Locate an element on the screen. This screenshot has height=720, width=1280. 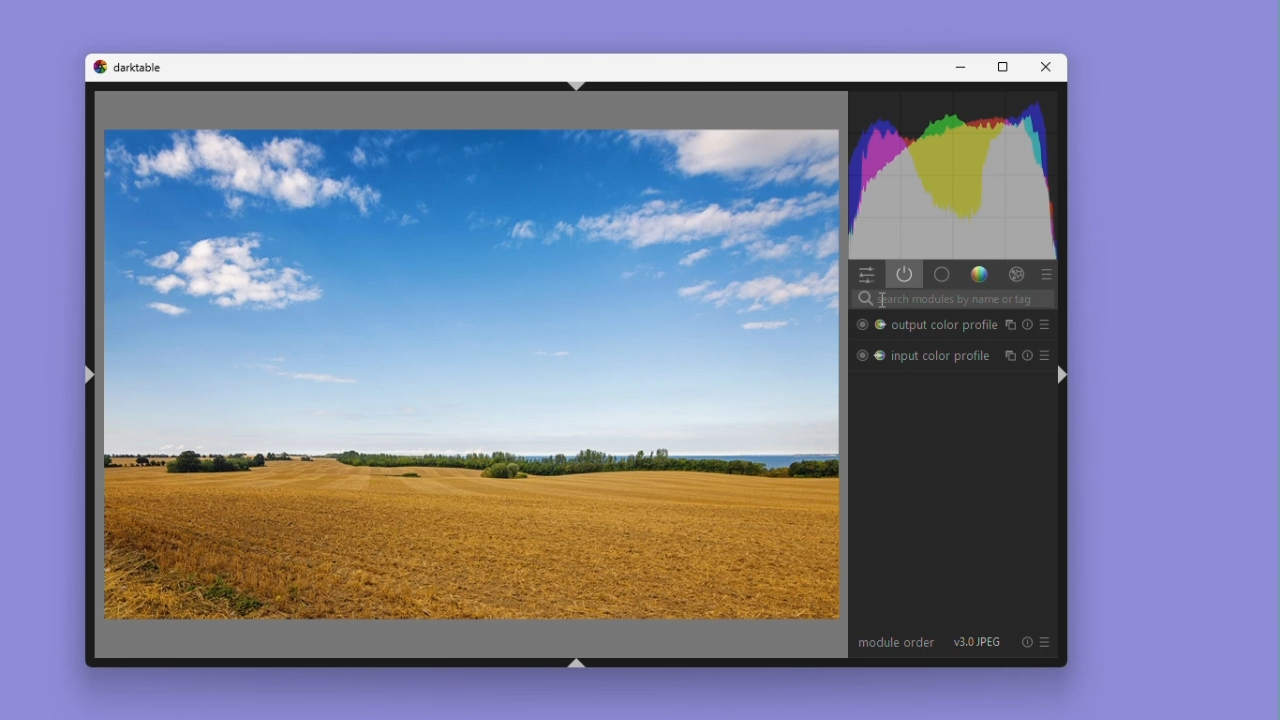
multiple instance is located at coordinates (1010, 354).